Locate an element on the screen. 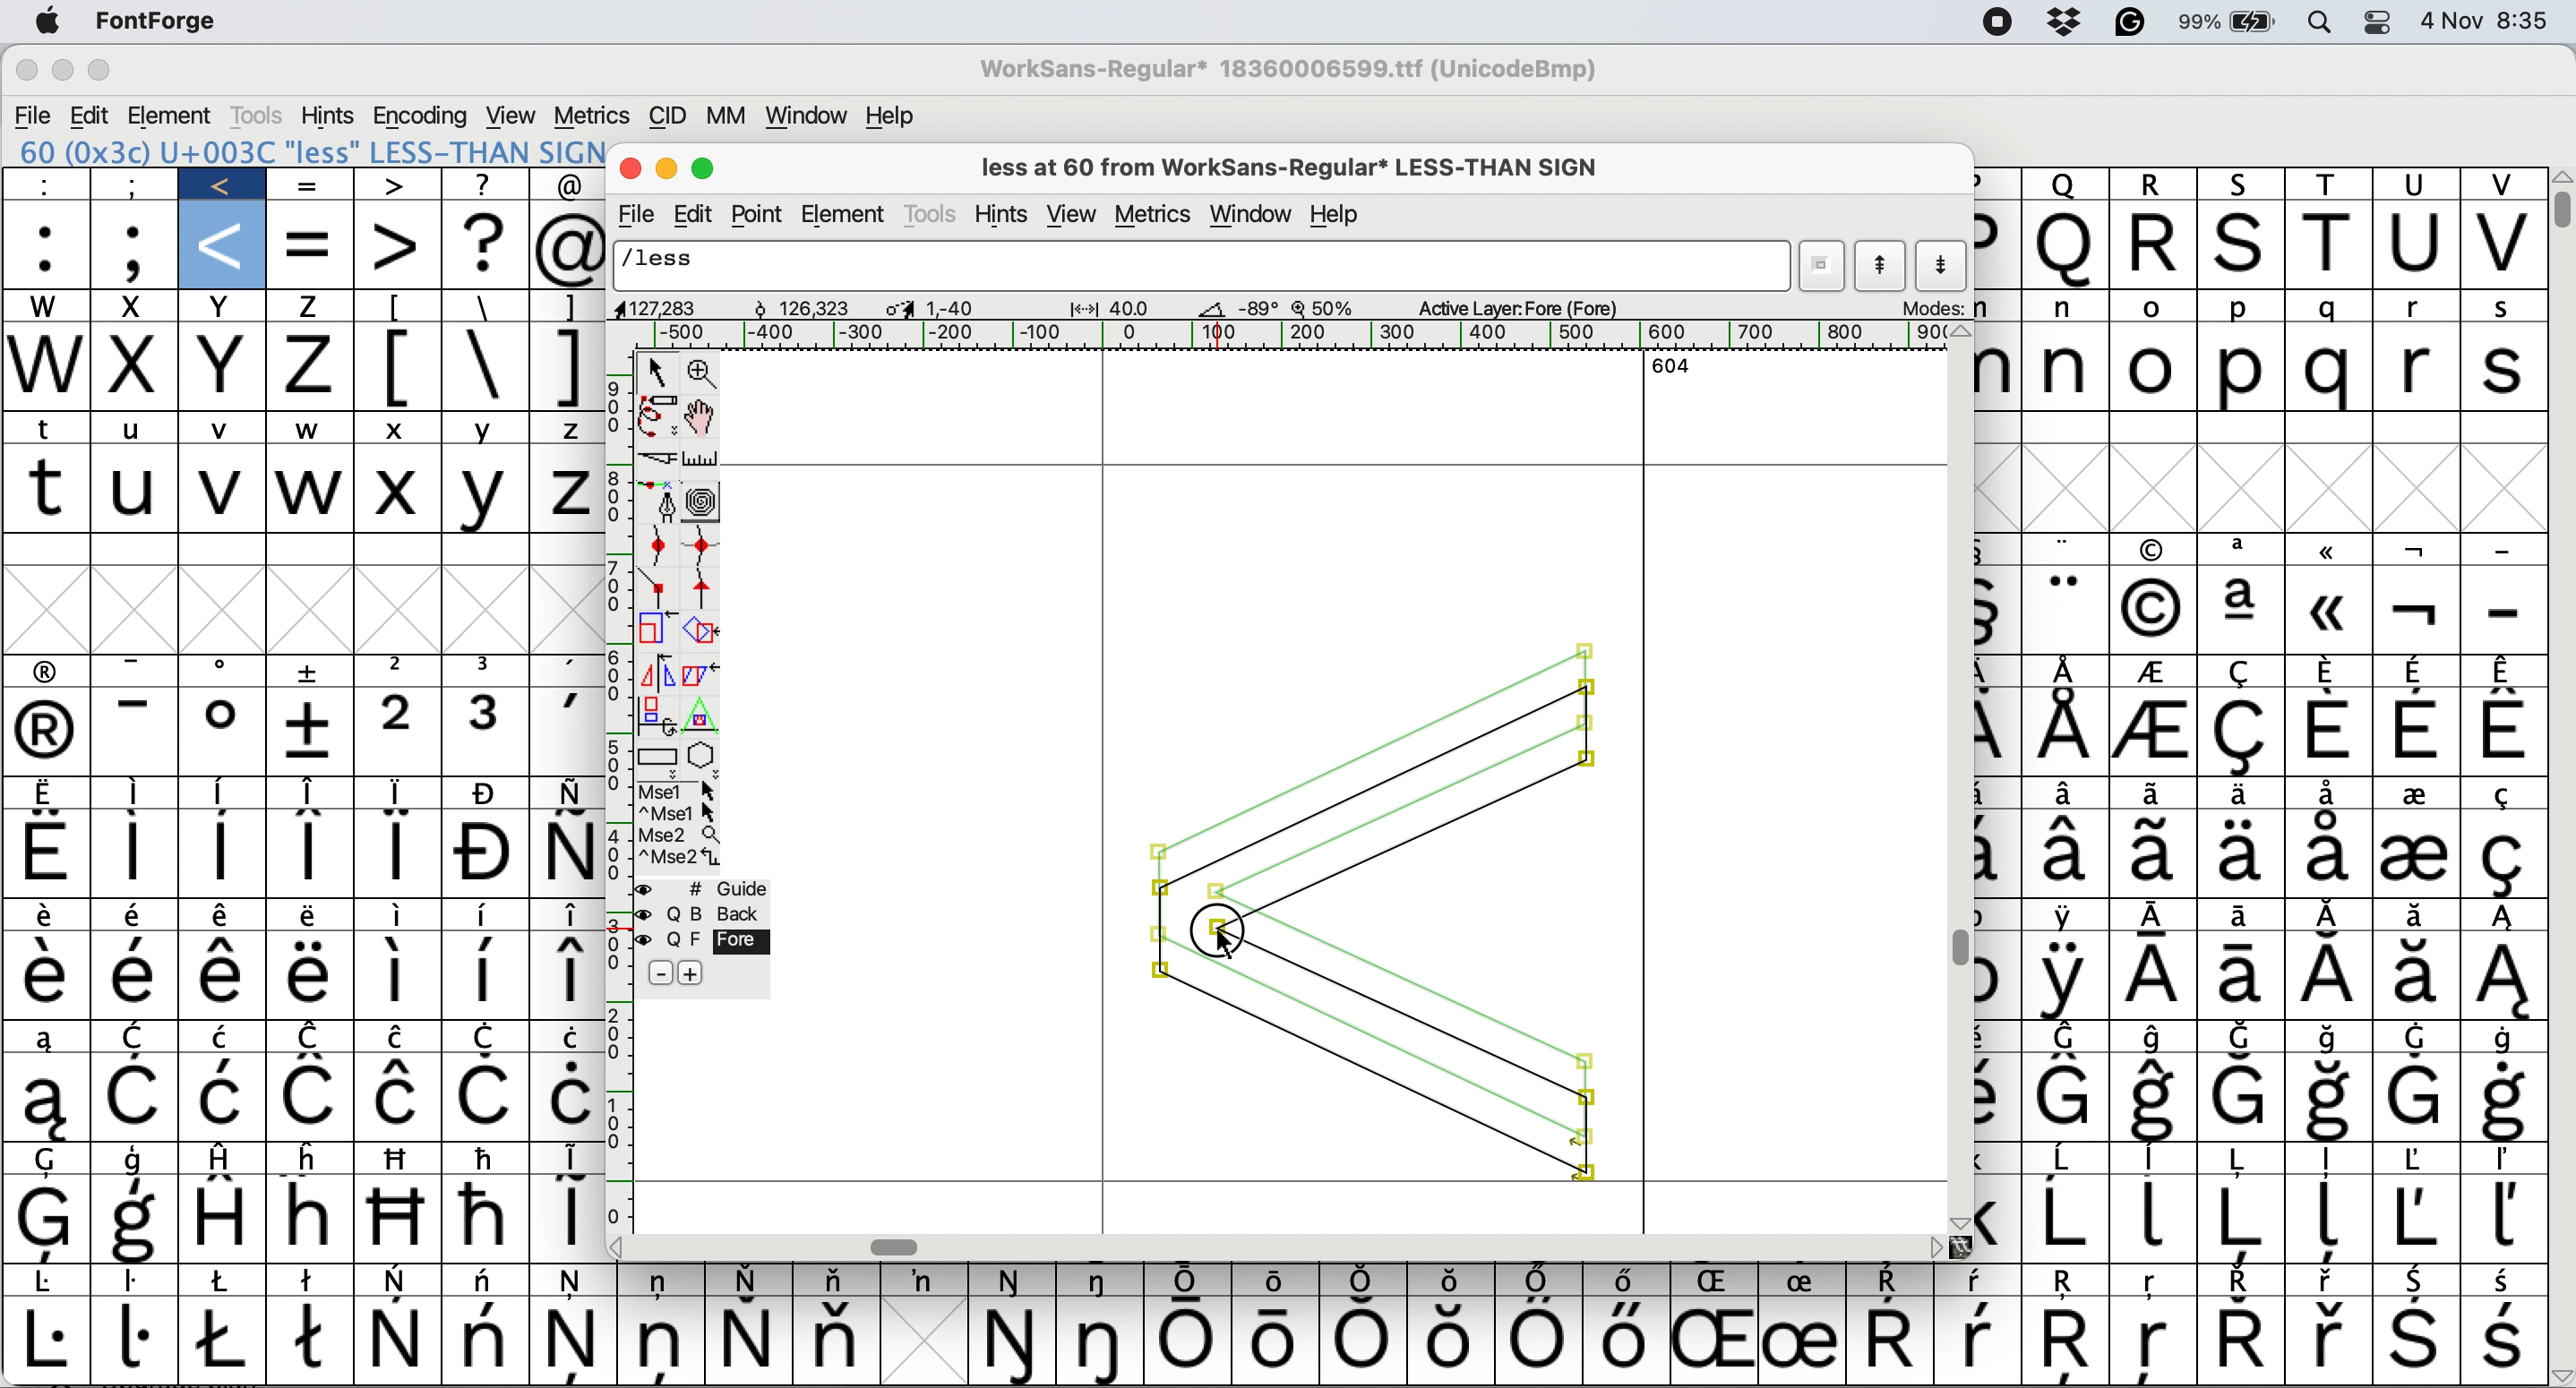 This screenshot has height=1388, width=2576. Symbol is located at coordinates (490, 1281).